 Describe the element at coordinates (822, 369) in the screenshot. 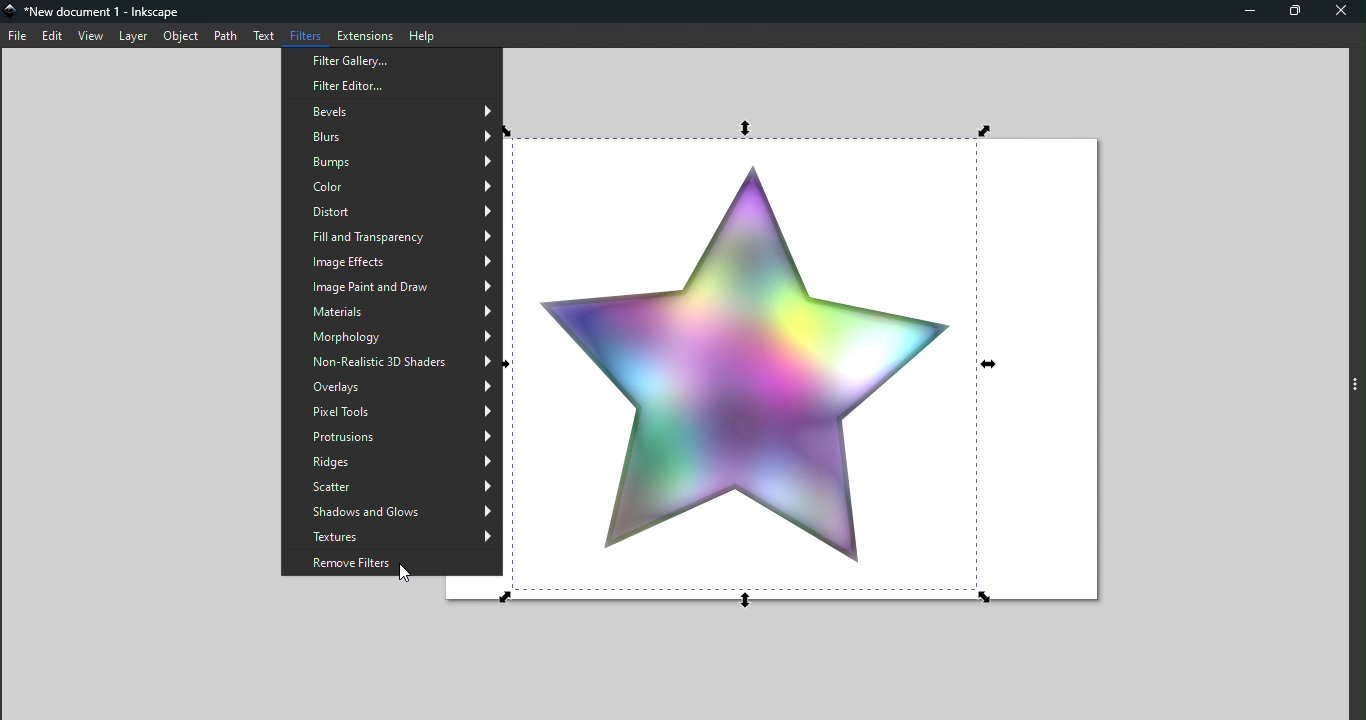

I see `Canvas` at that location.